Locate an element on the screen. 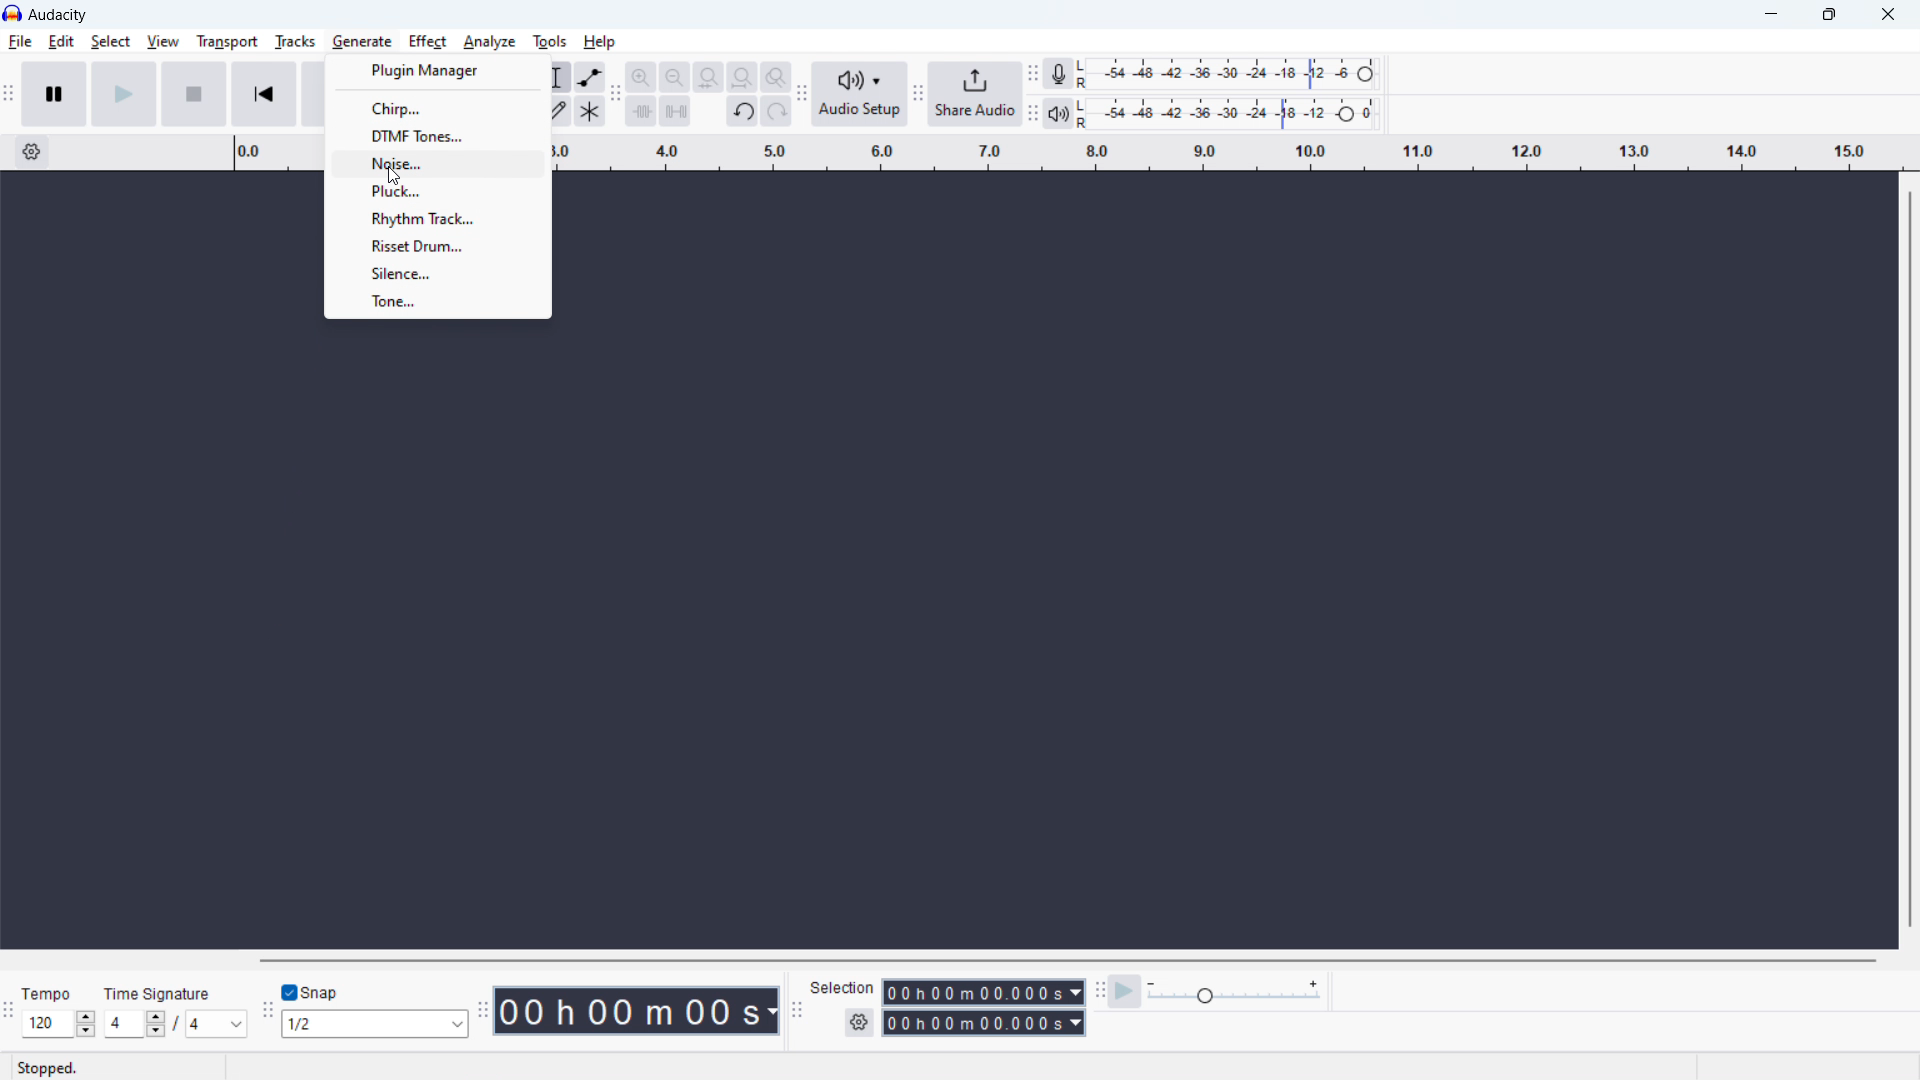  close is located at coordinates (1887, 14).